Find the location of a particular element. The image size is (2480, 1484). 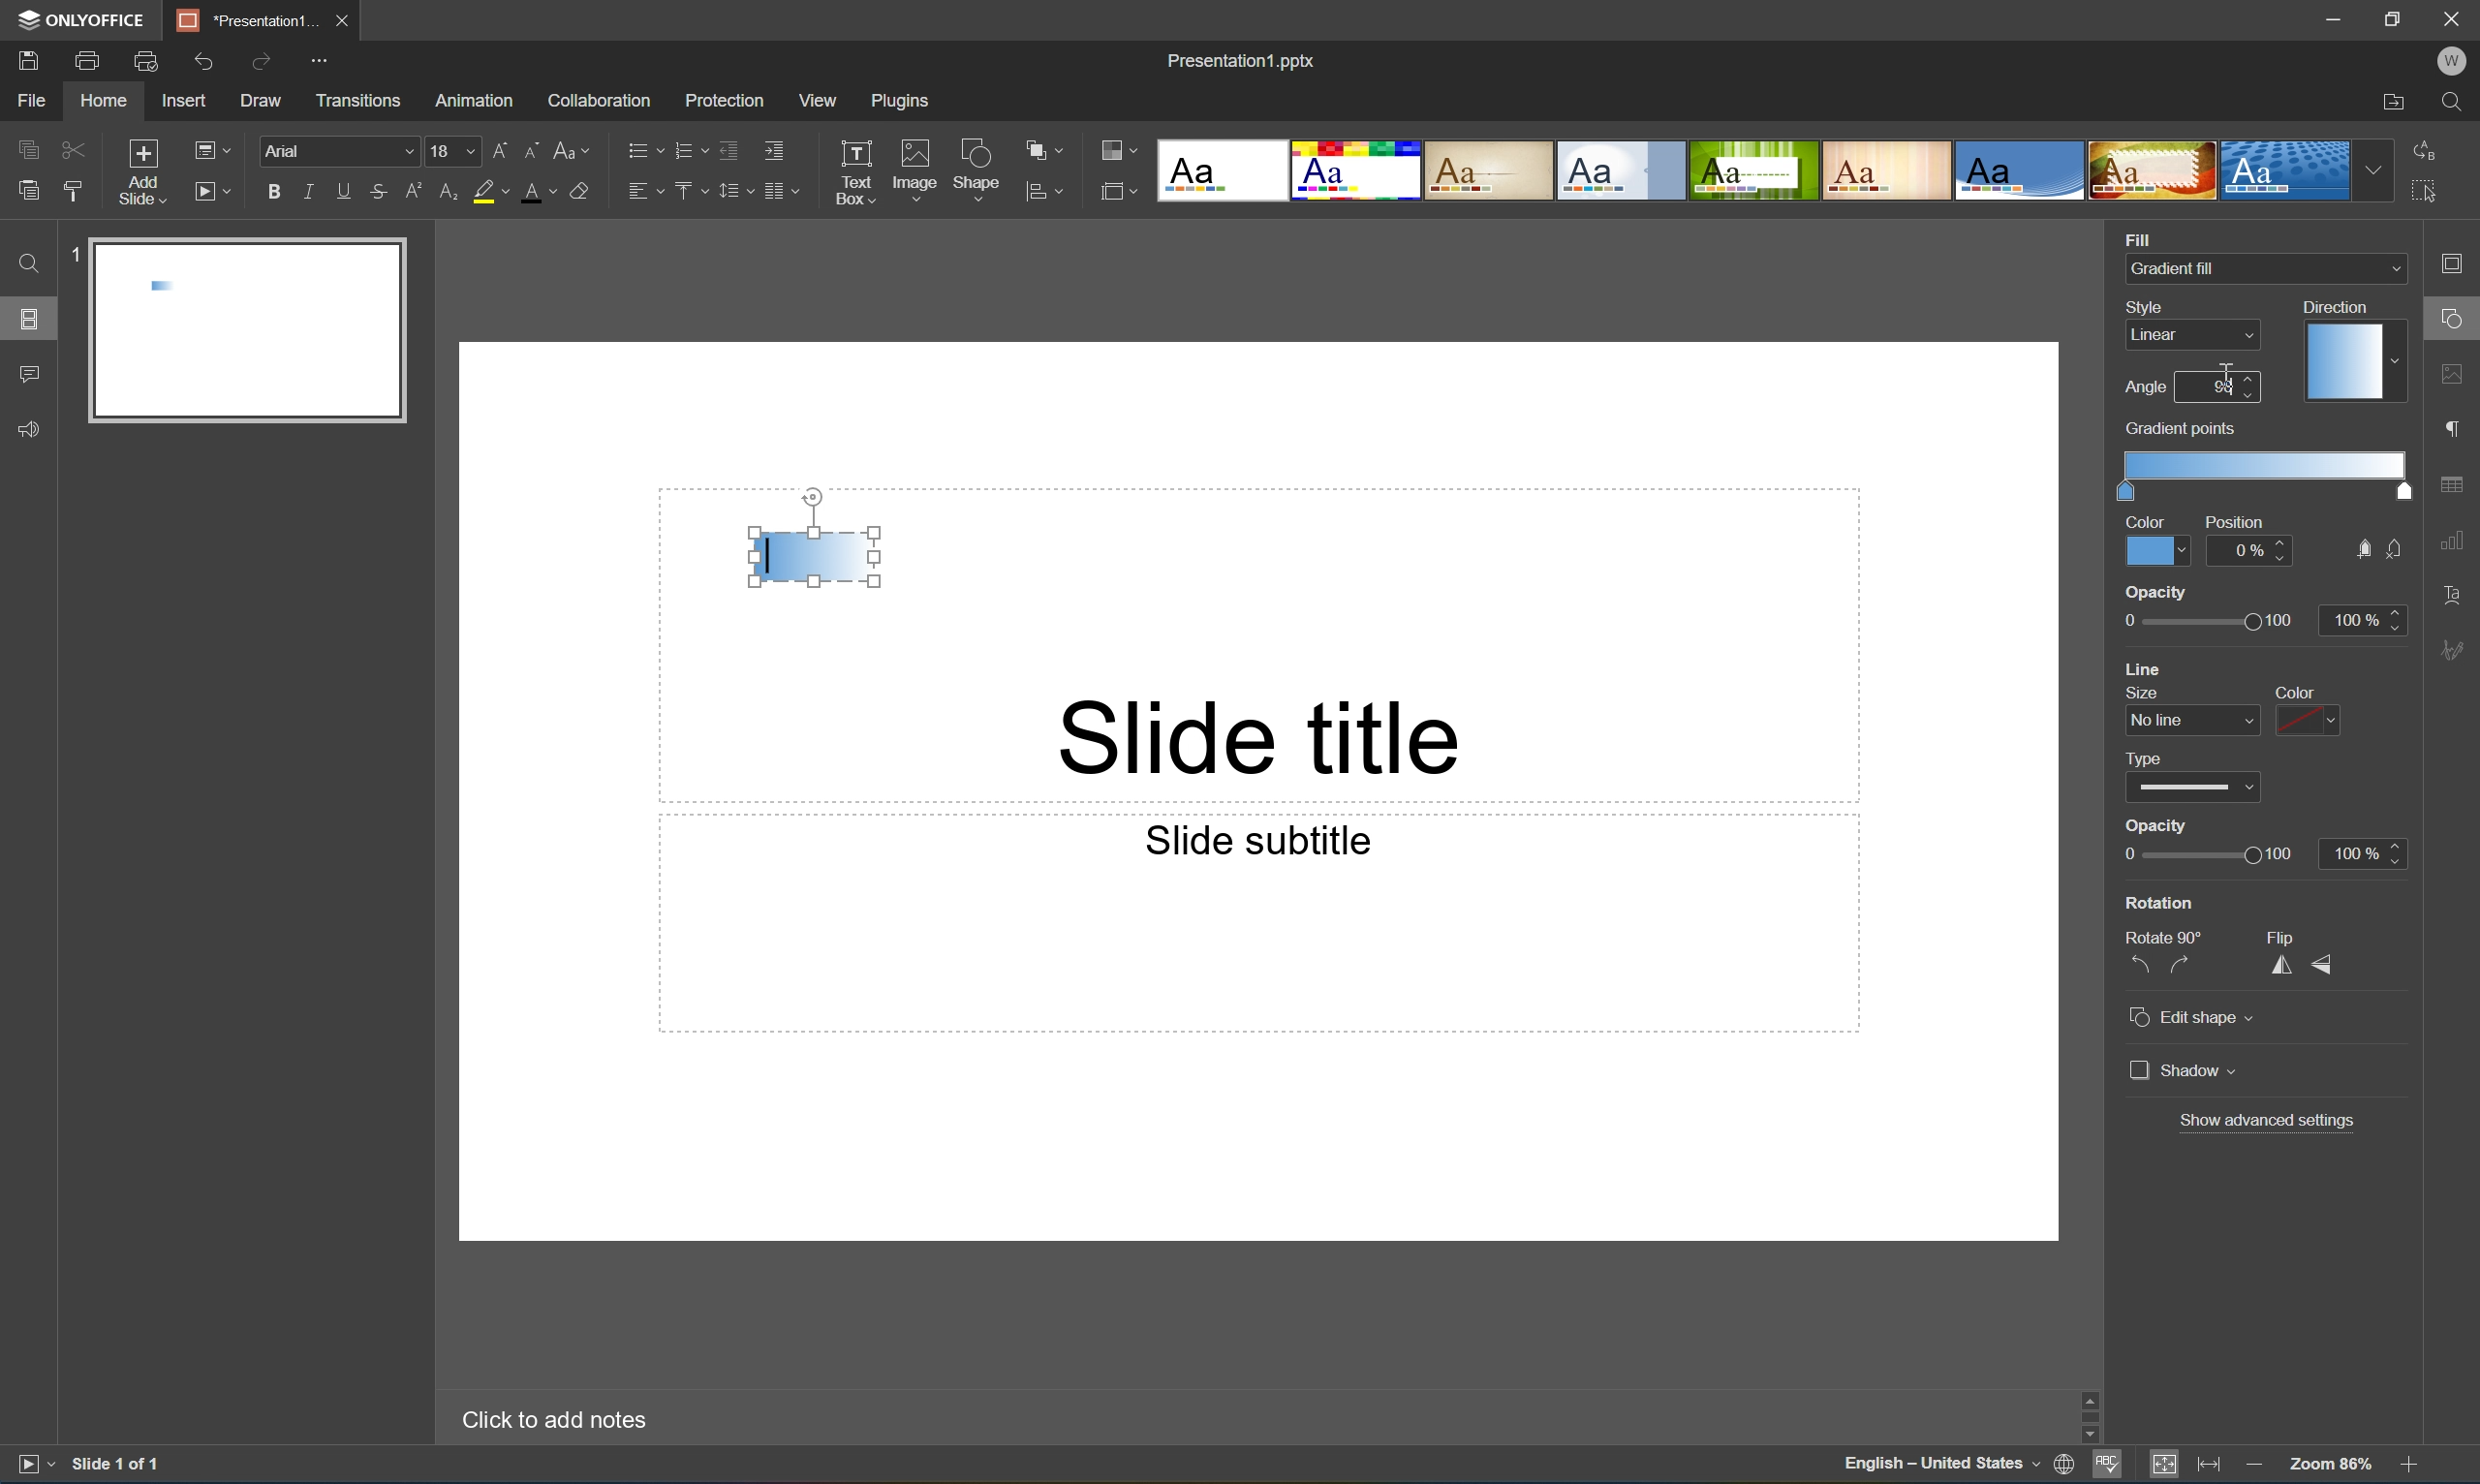

Save is located at coordinates (25, 59).